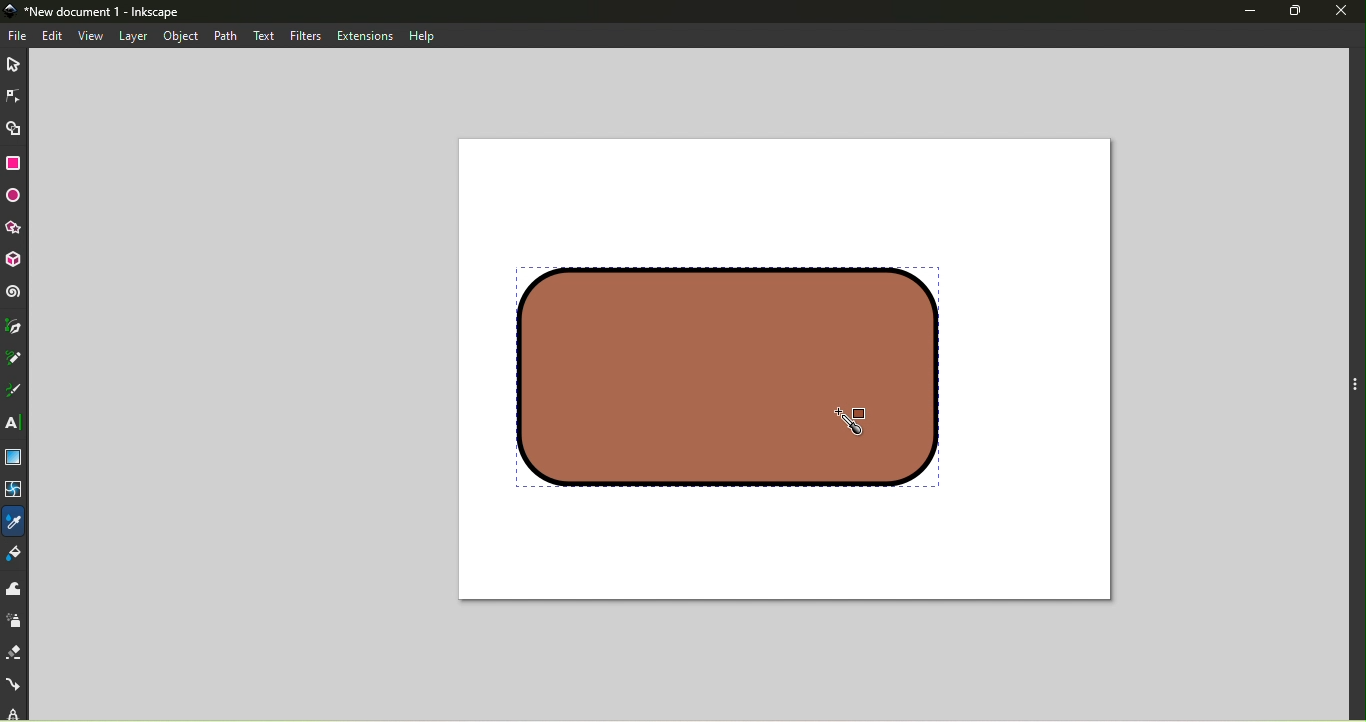 This screenshot has height=722, width=1366. Describe the element at coordinates (15, 649) in the screenshot. I see `Eraser` at that location.